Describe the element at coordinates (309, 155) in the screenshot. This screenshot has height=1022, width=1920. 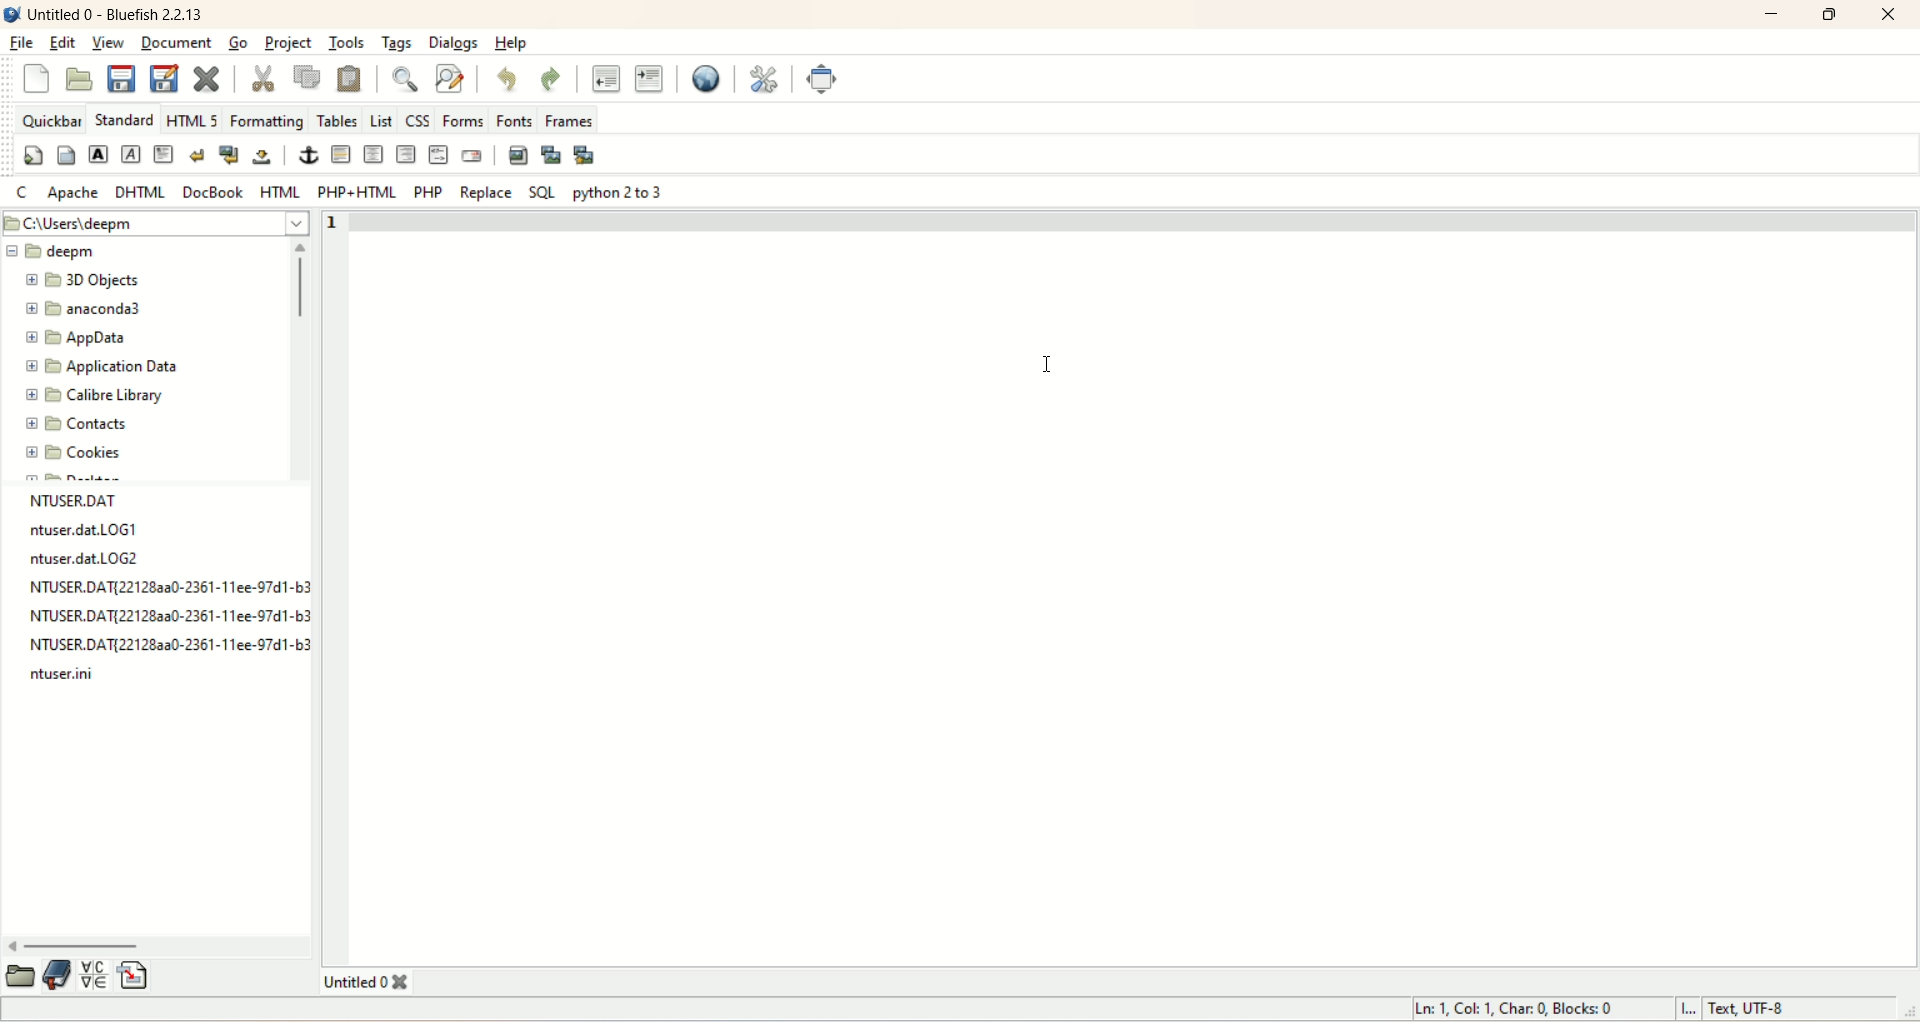
I see `anchor/hyperlink` at that location.